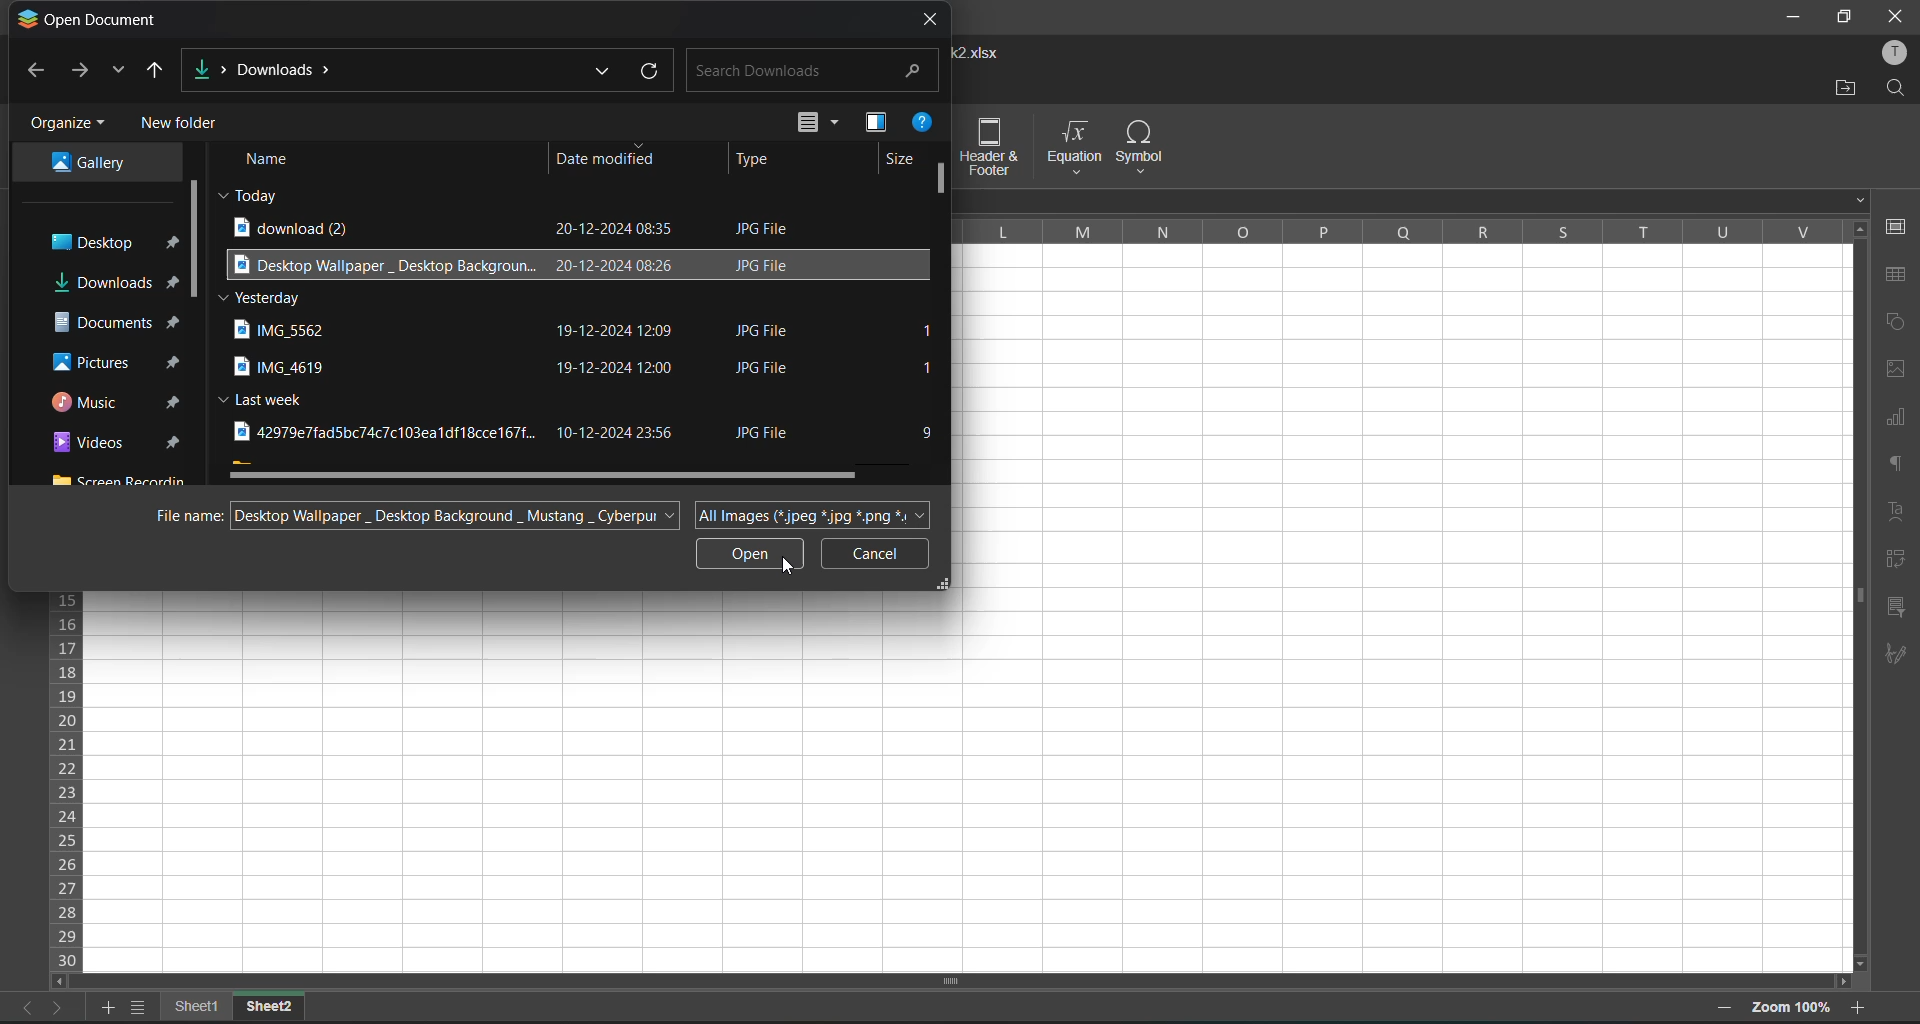 The width and height of the screenshot is (1920, 1024). What do you see at coordinates (533, 331) in the screenshot?
I see `IMG_5562 19-12-2024 12:09 JPG File` at bounding box center [533, 331].